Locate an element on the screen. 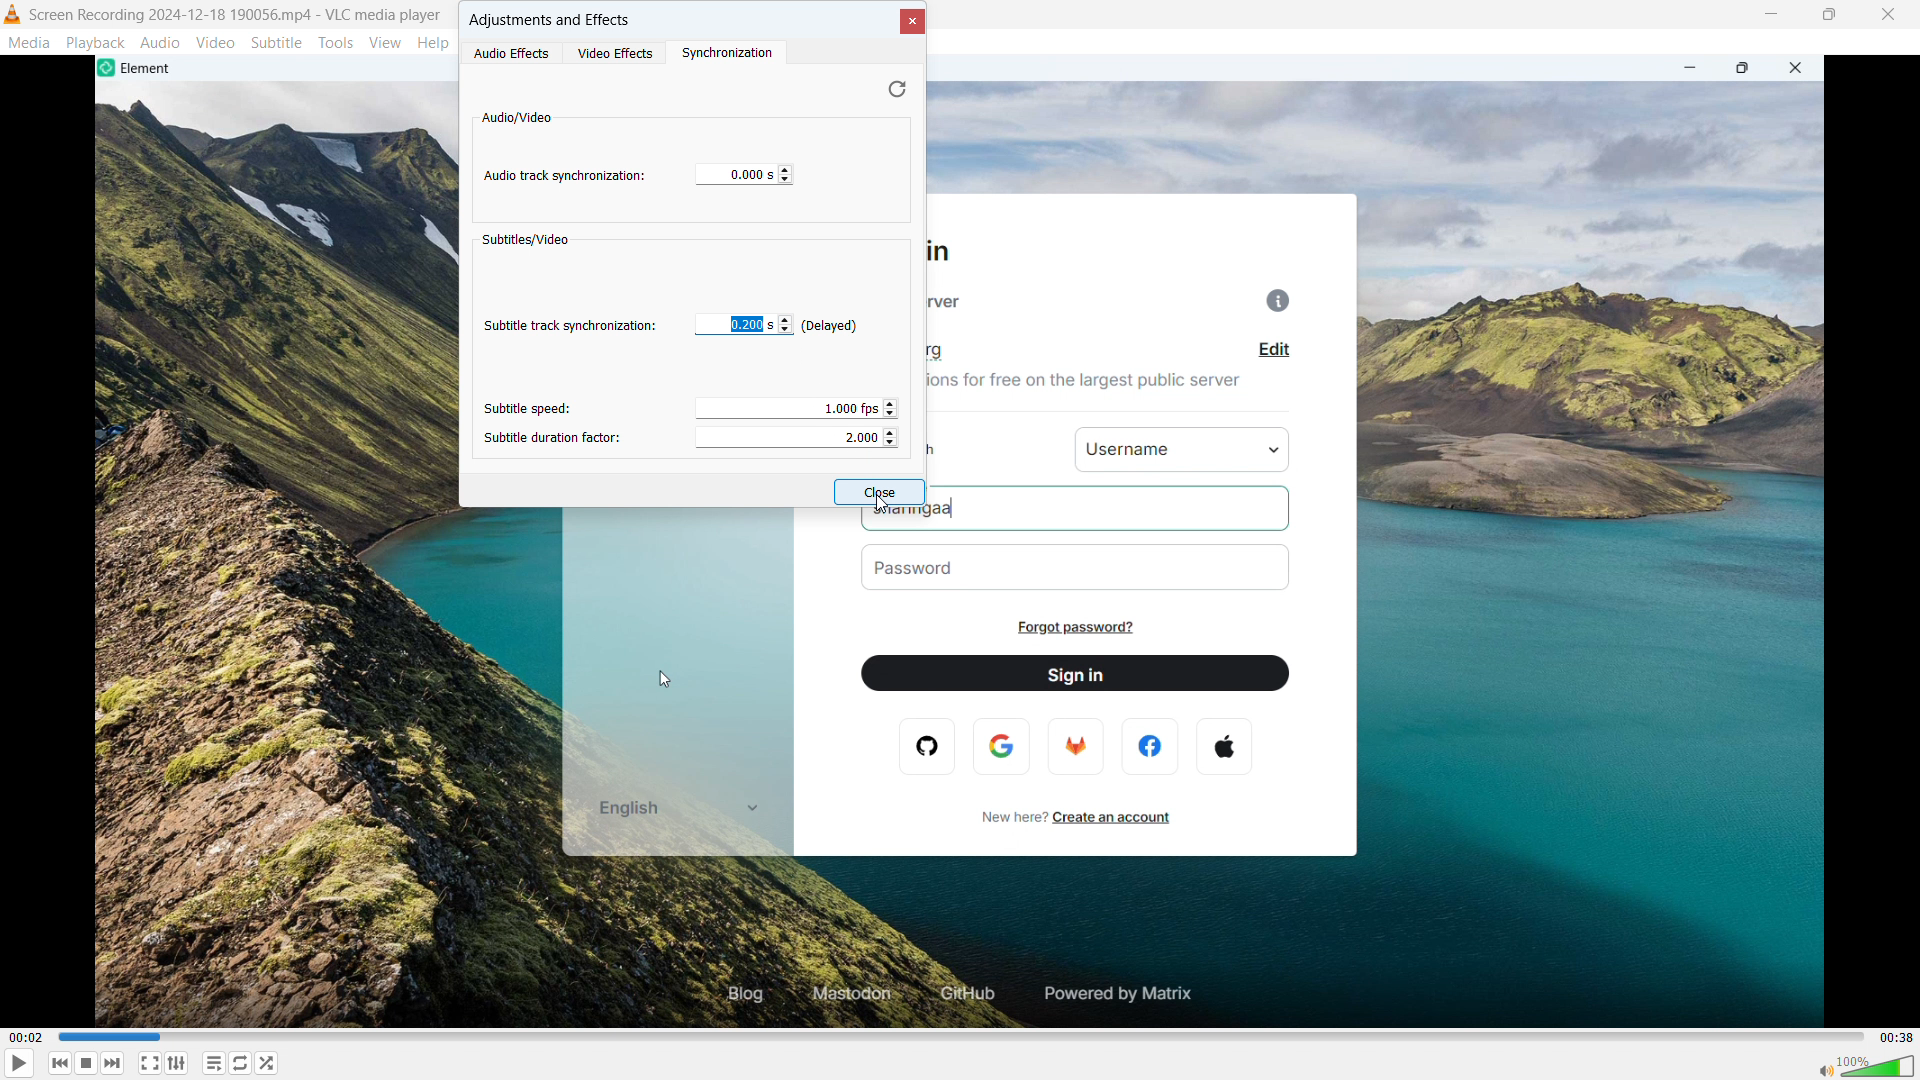 The width and height of the screenshot is (1920, 1080). forgot password? is located at coordinates (1079, 629).